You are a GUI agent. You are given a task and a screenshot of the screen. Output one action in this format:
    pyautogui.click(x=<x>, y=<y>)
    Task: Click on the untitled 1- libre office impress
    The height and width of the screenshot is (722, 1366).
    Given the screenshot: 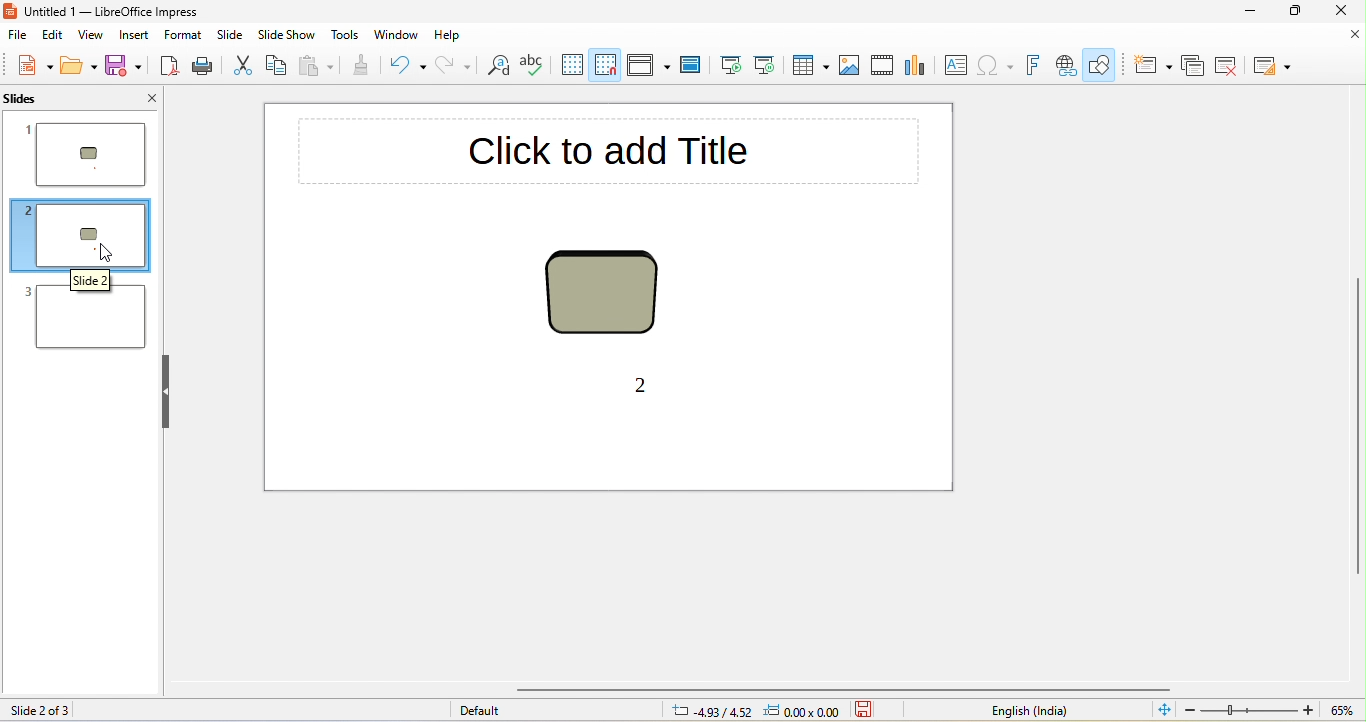 What is the action you would take?
    pyautogui.click(x=114, y=13)
    